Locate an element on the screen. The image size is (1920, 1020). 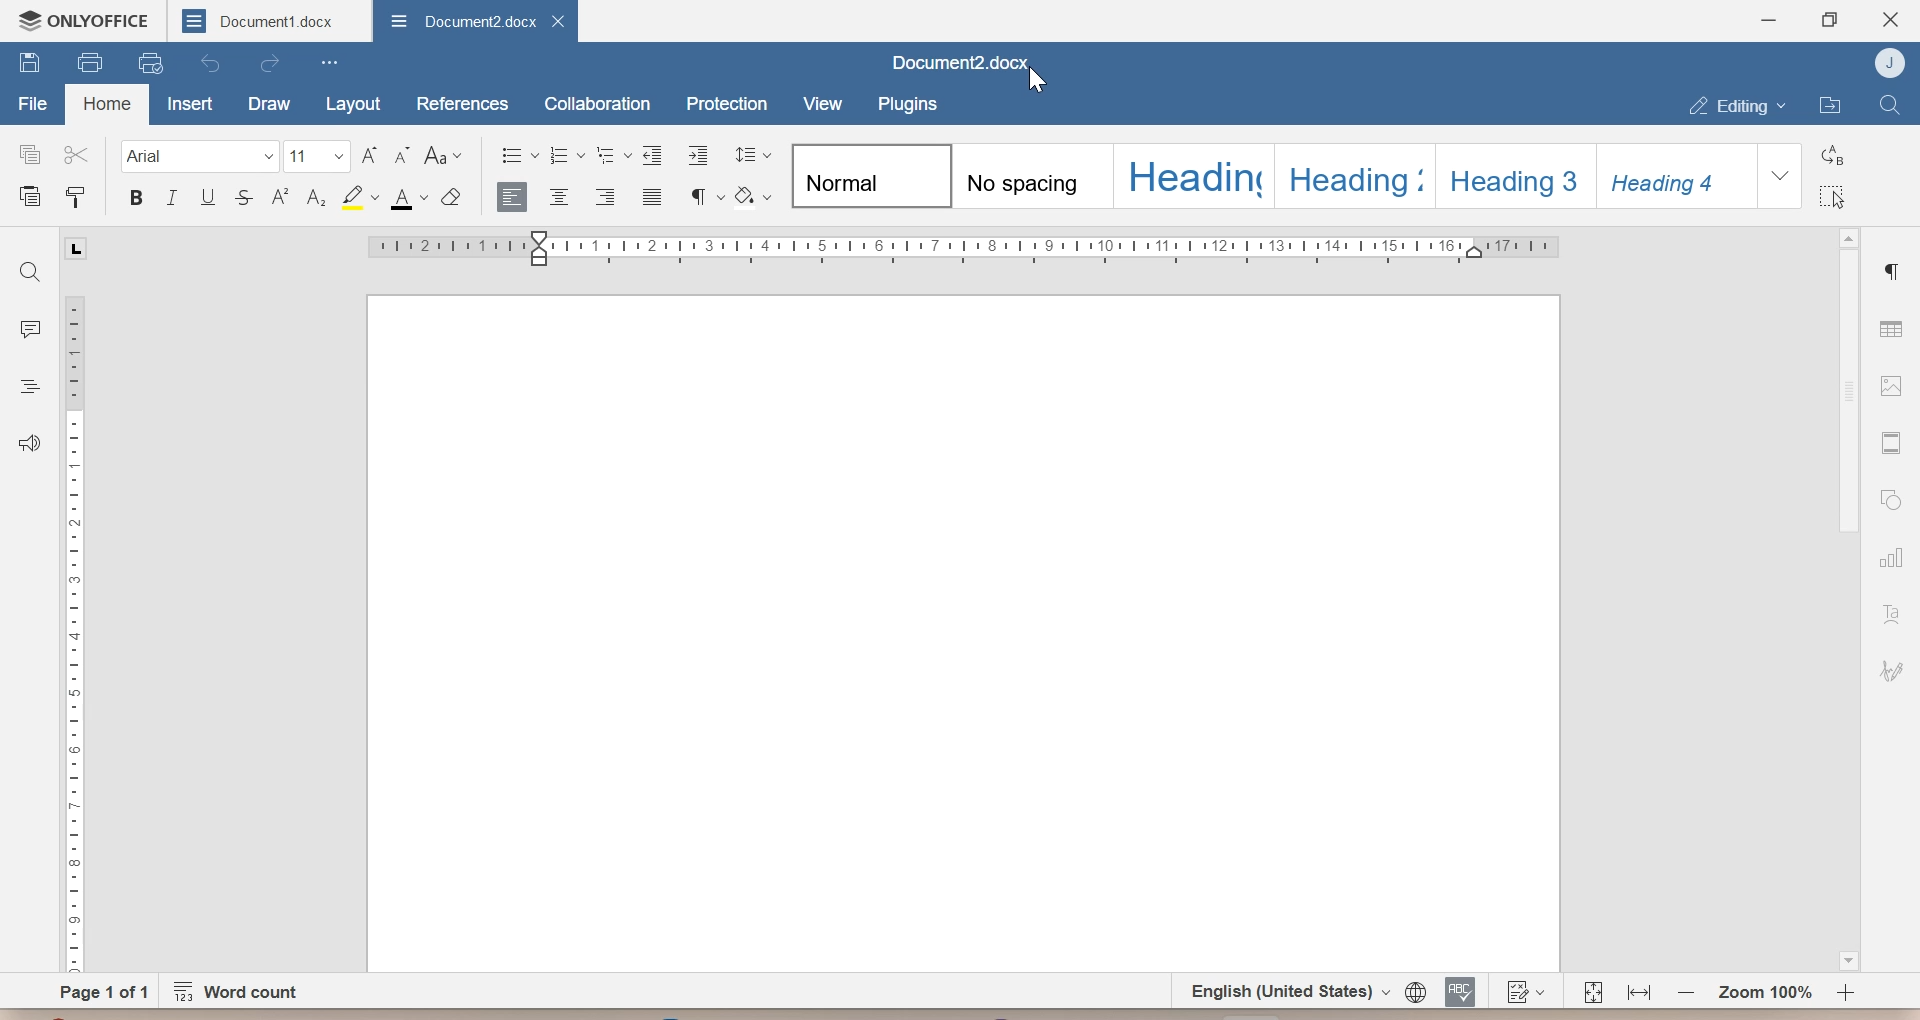
Home is located at coordinates (106, 105).